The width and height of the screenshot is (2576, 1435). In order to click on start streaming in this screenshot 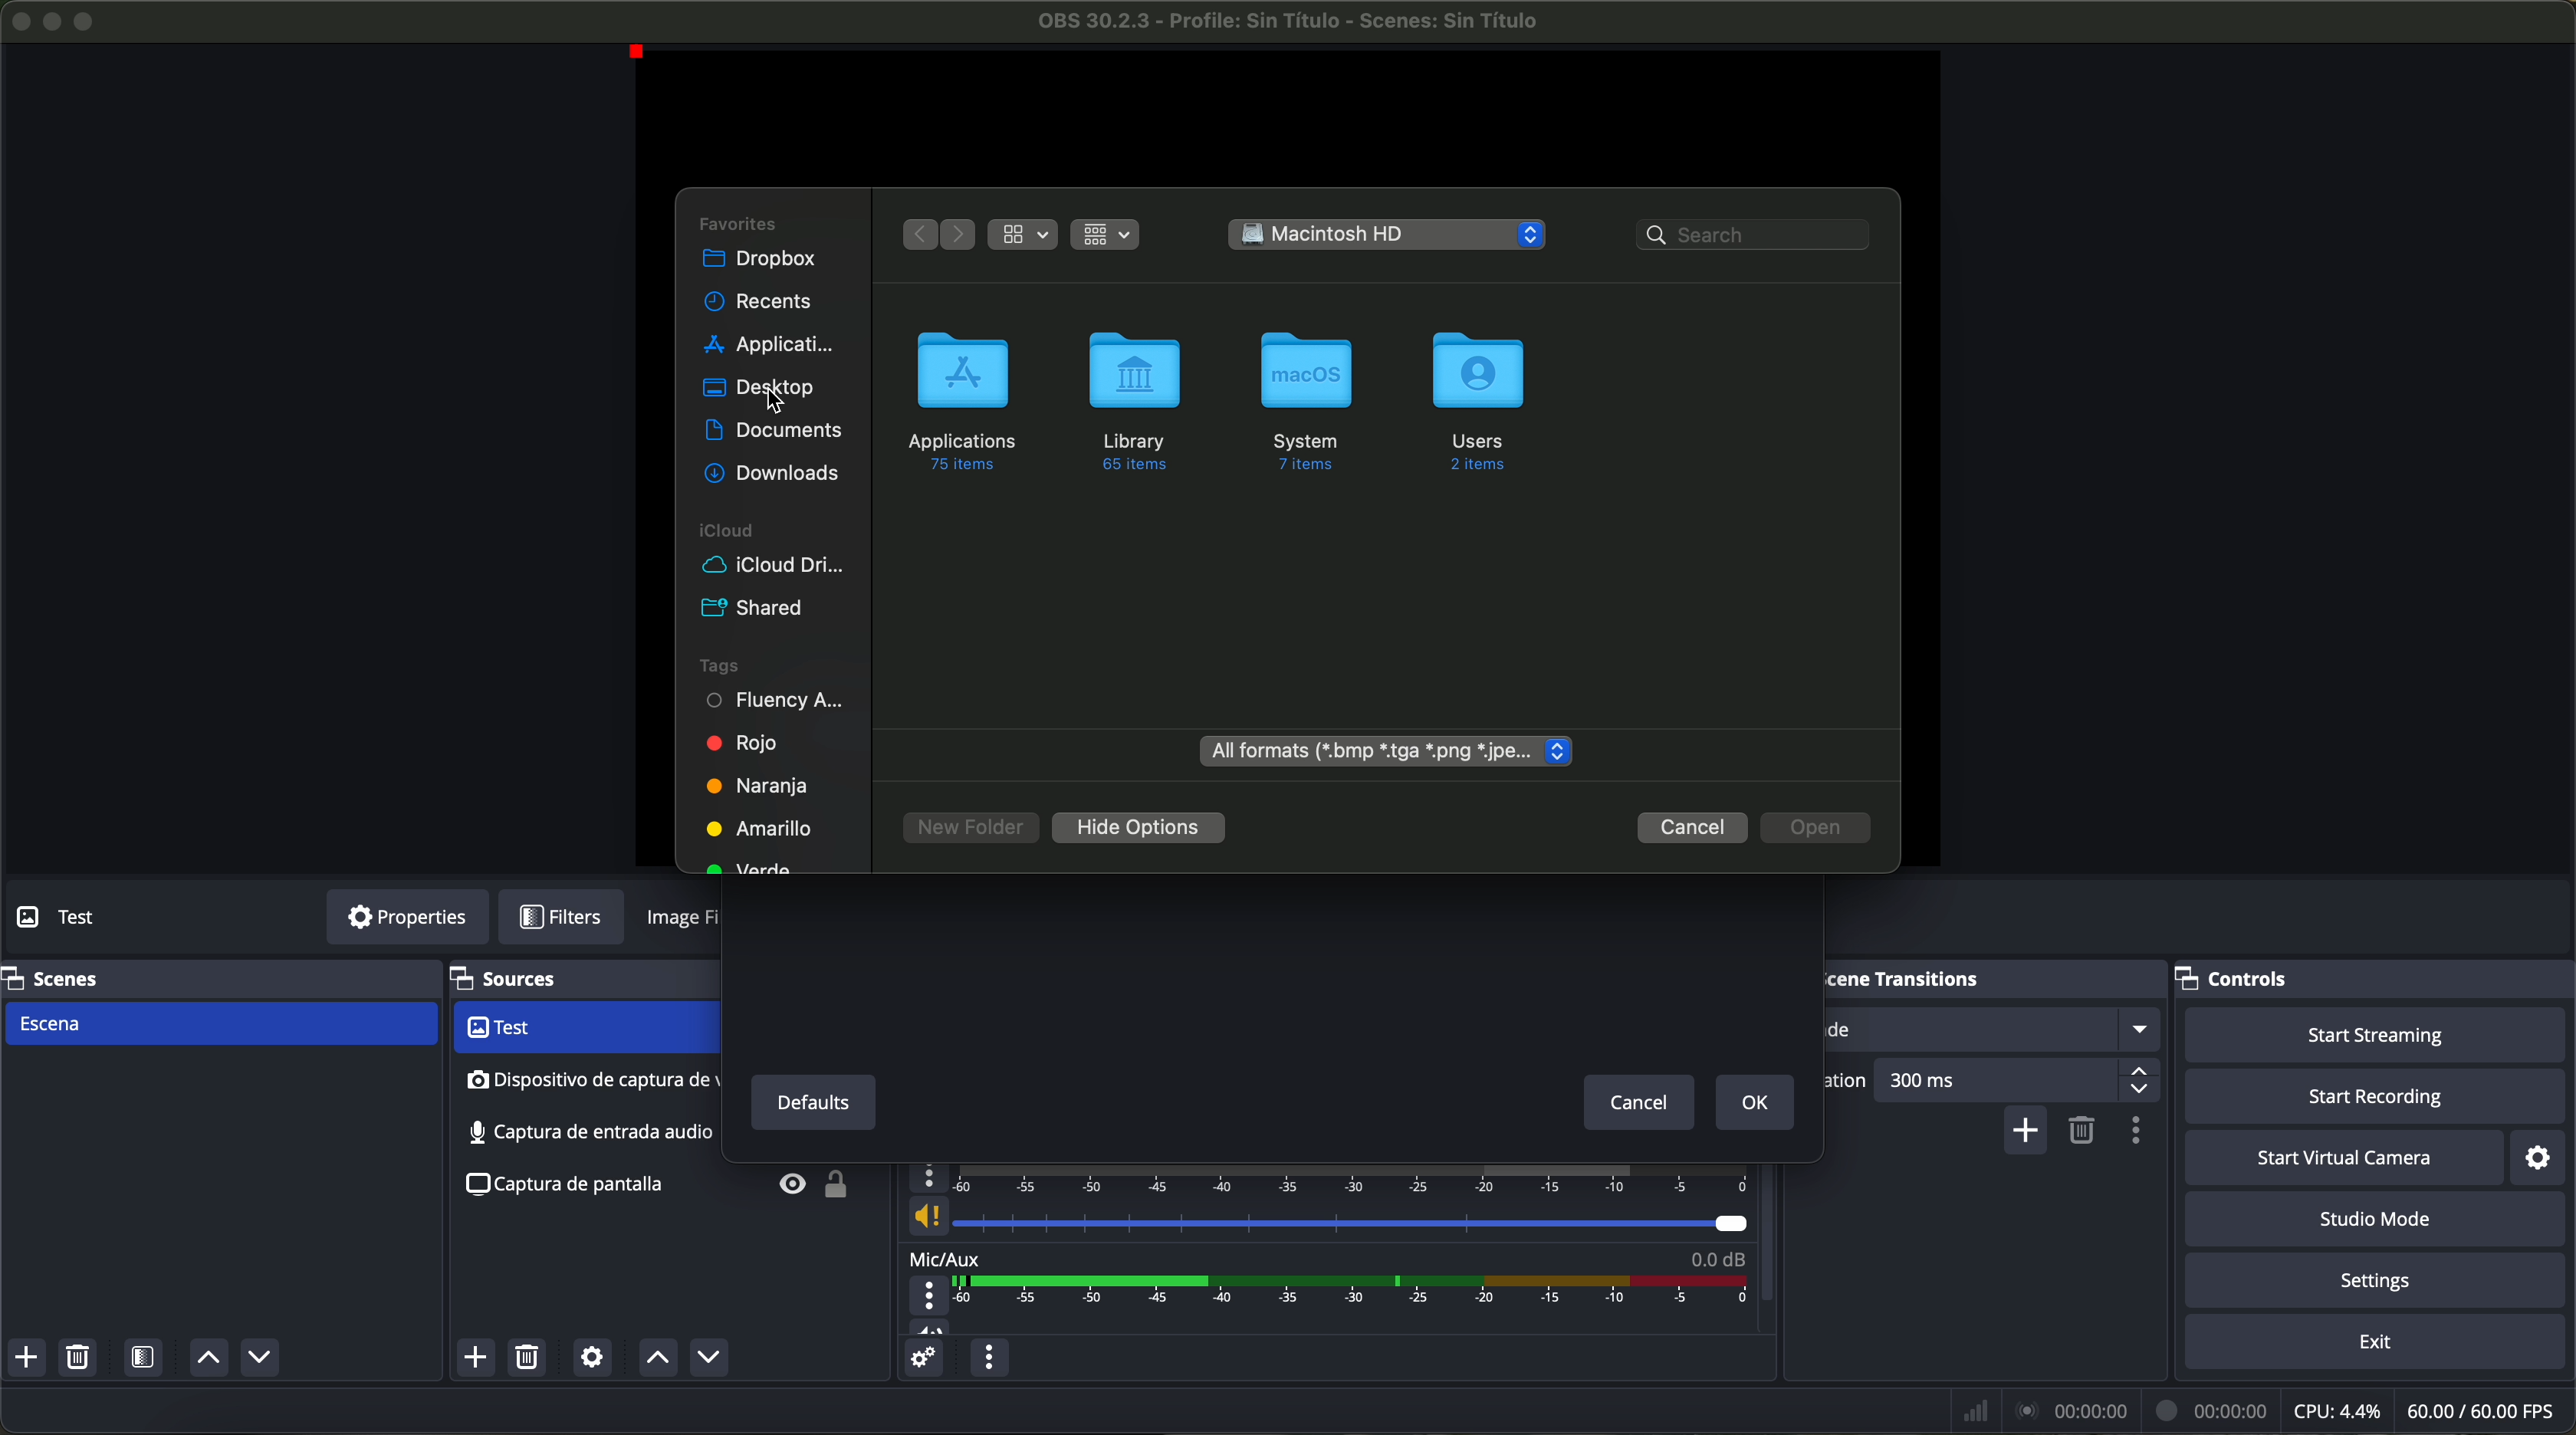, I will do `click(2368, 1033)`.